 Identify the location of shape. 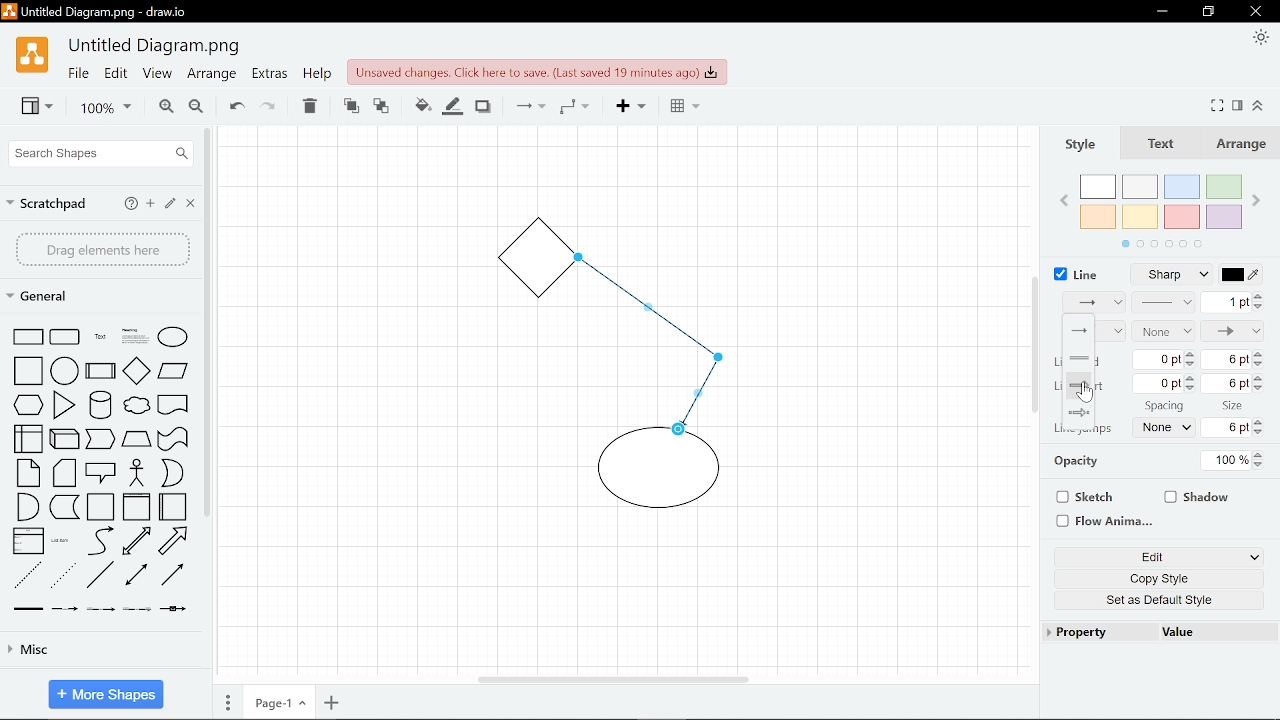
(140, 577).